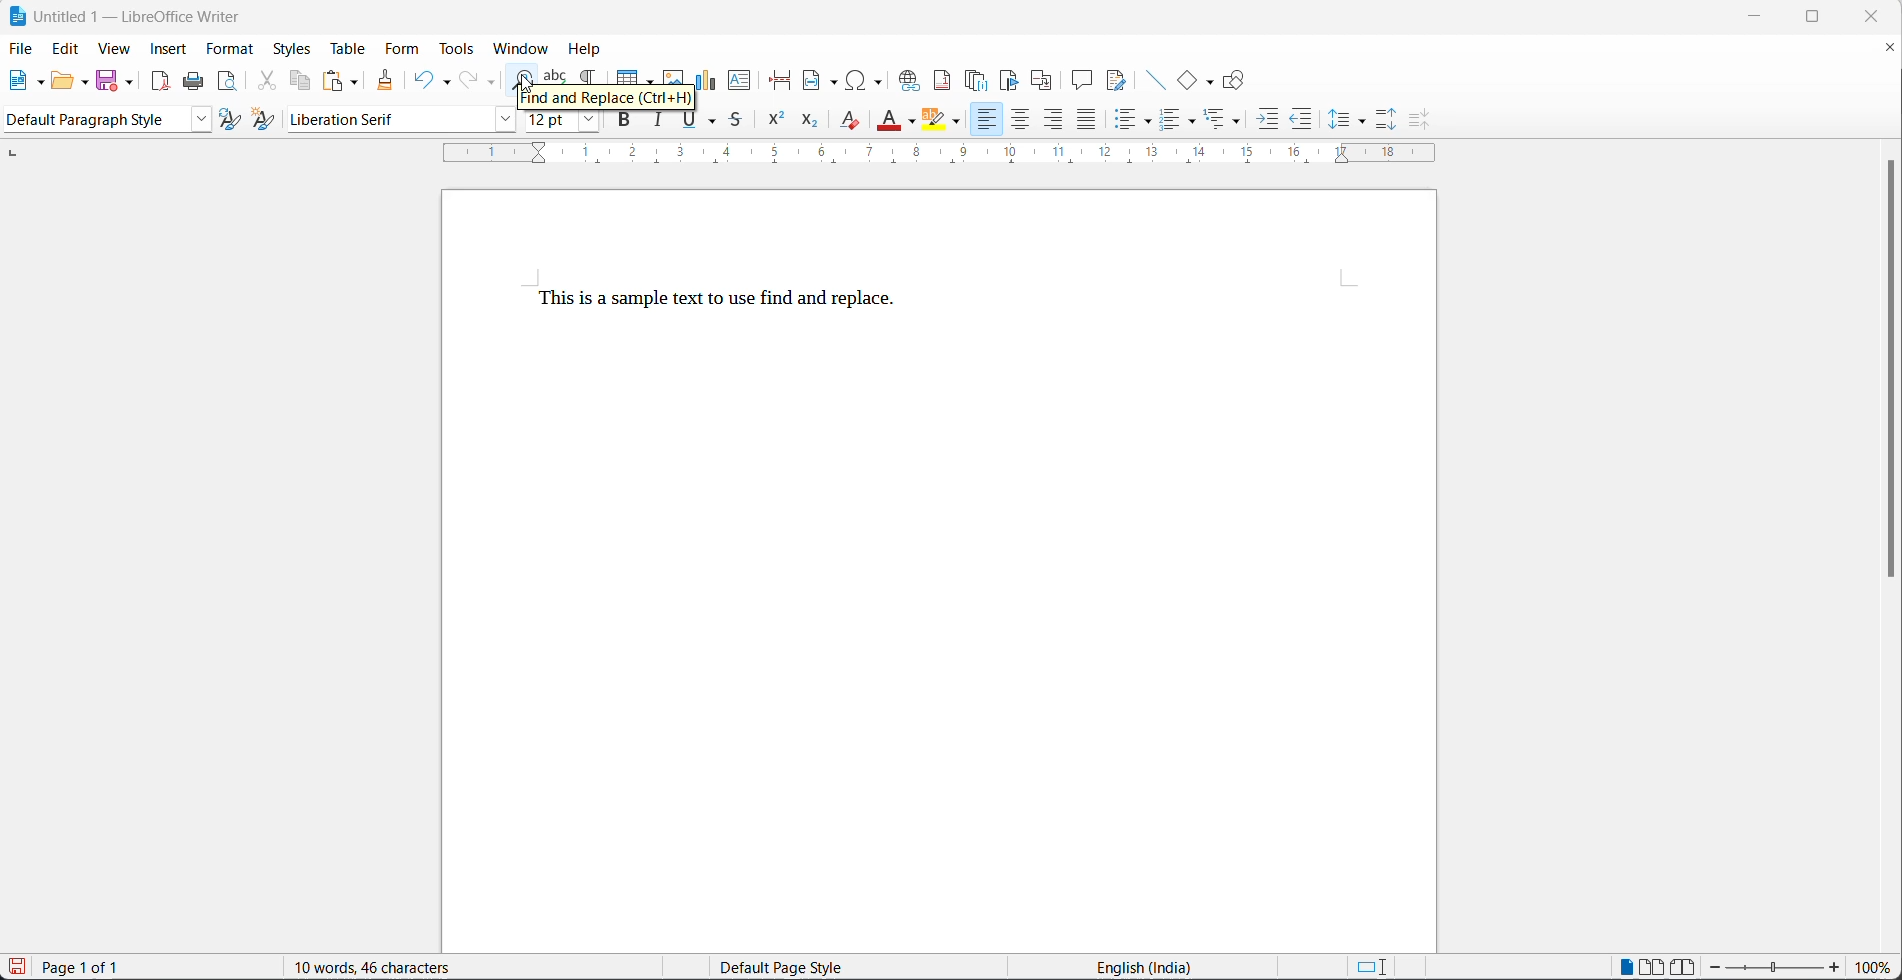 The image size is (1902, 980). What do you see at coordinates (1774, 968) in the screenshot?
I see `zoom slider` at bounding box center [1774, 968].